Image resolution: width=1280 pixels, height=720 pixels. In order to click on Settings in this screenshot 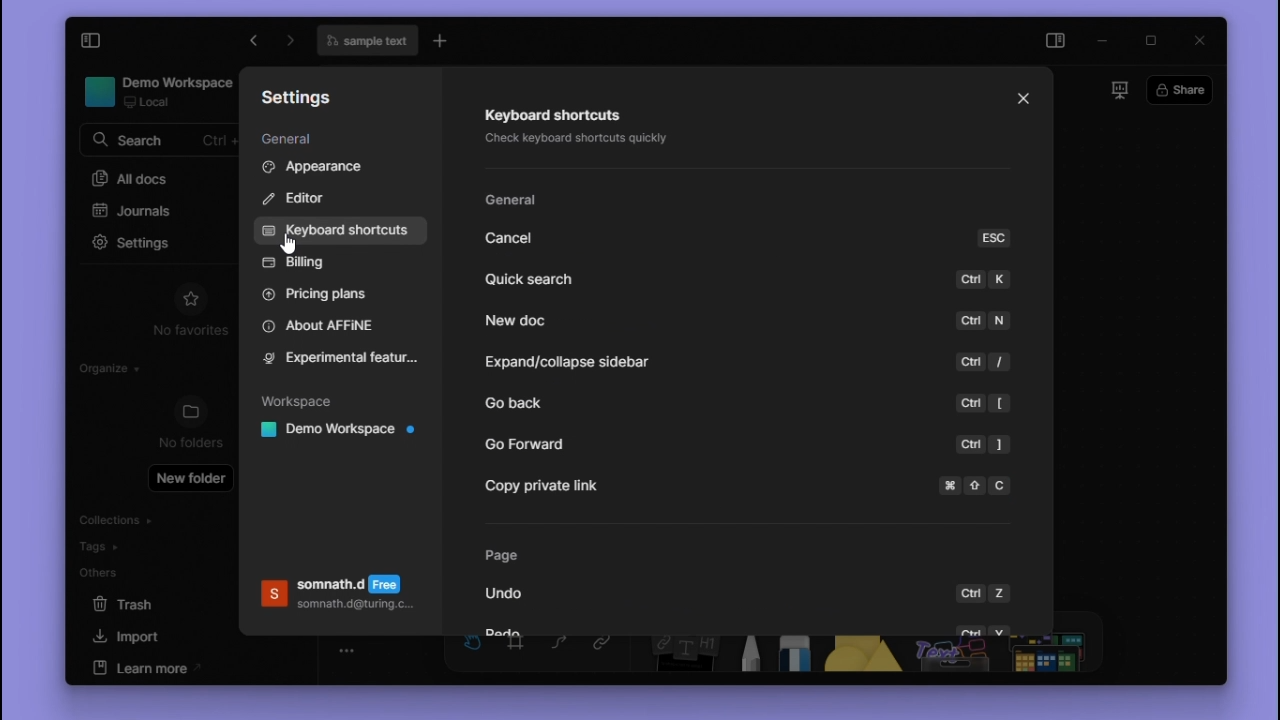, I will do `click(305, 100)`.